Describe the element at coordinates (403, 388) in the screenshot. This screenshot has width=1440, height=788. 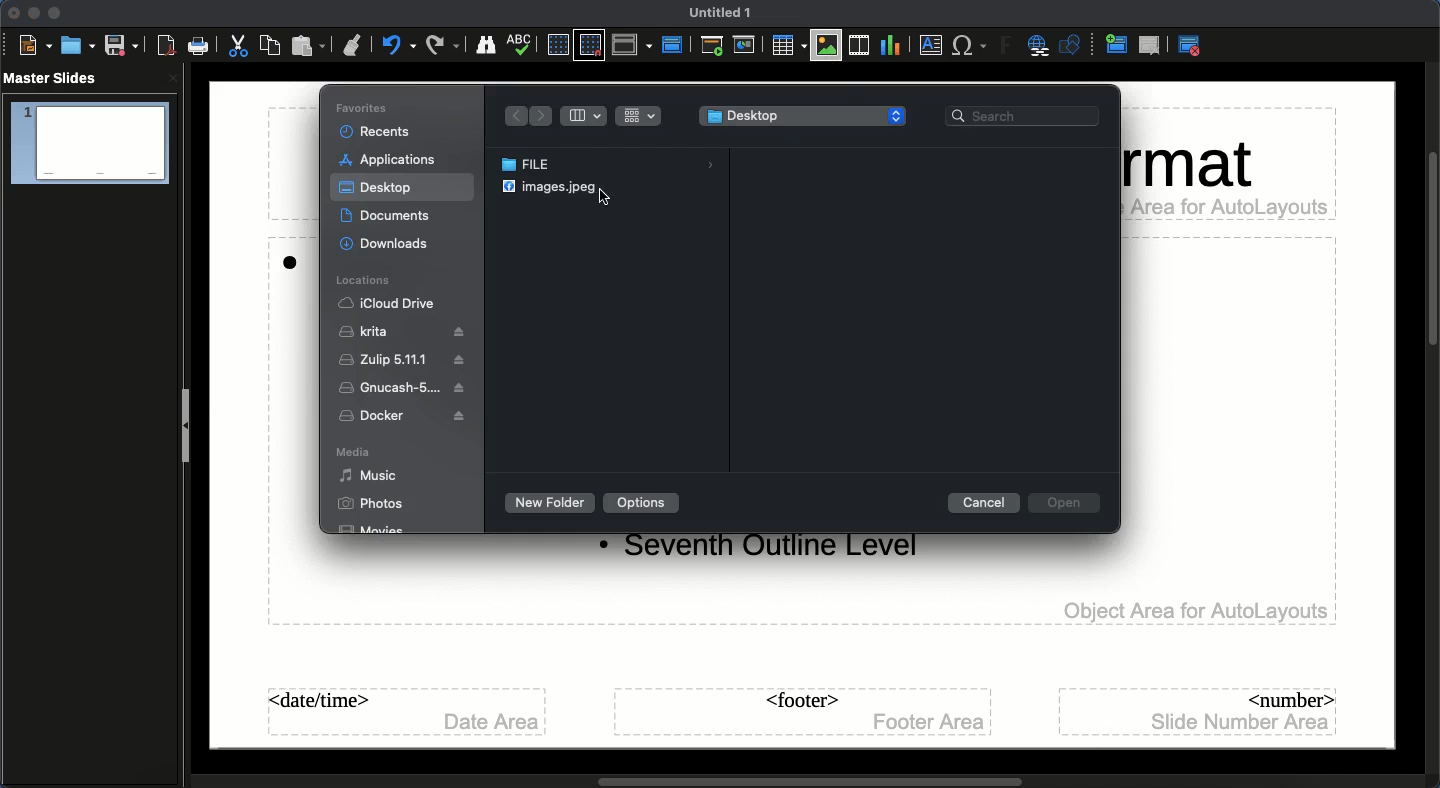
I see `GNUCASH` at that location.